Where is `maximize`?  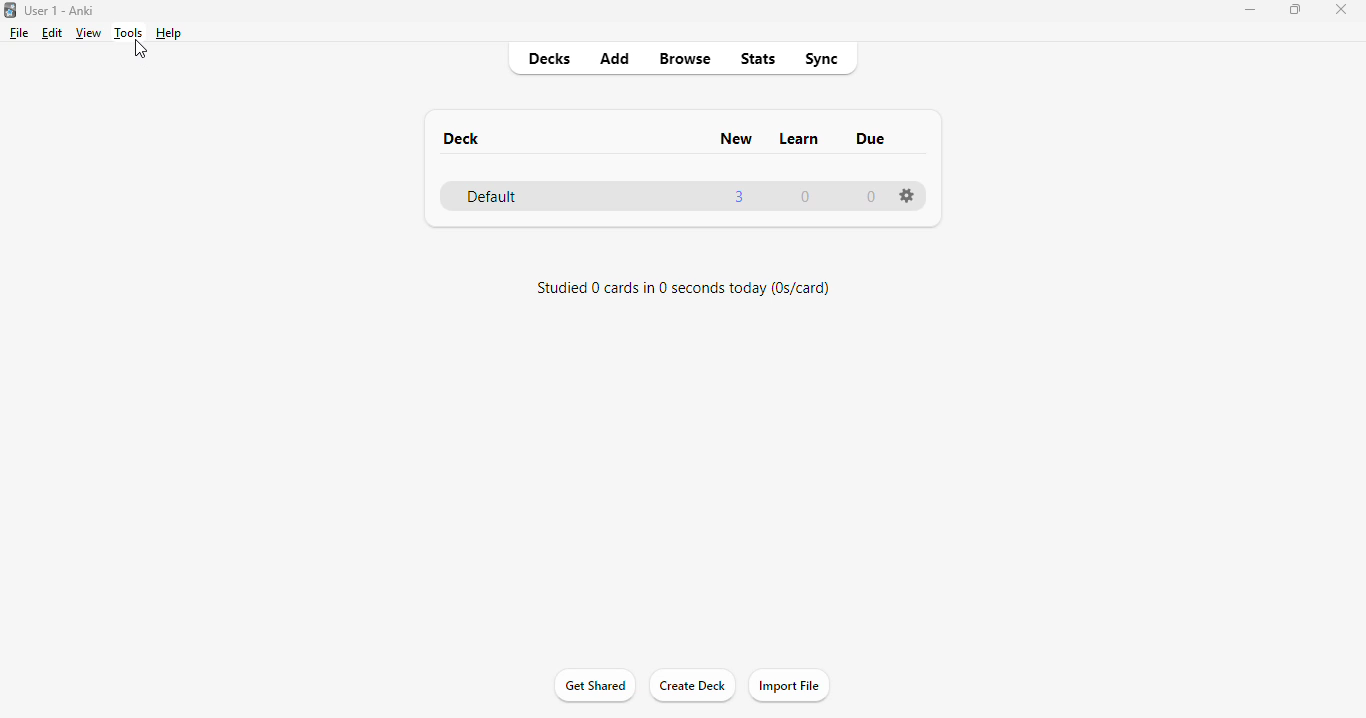
maximize is located at coordinates (1295, 10).